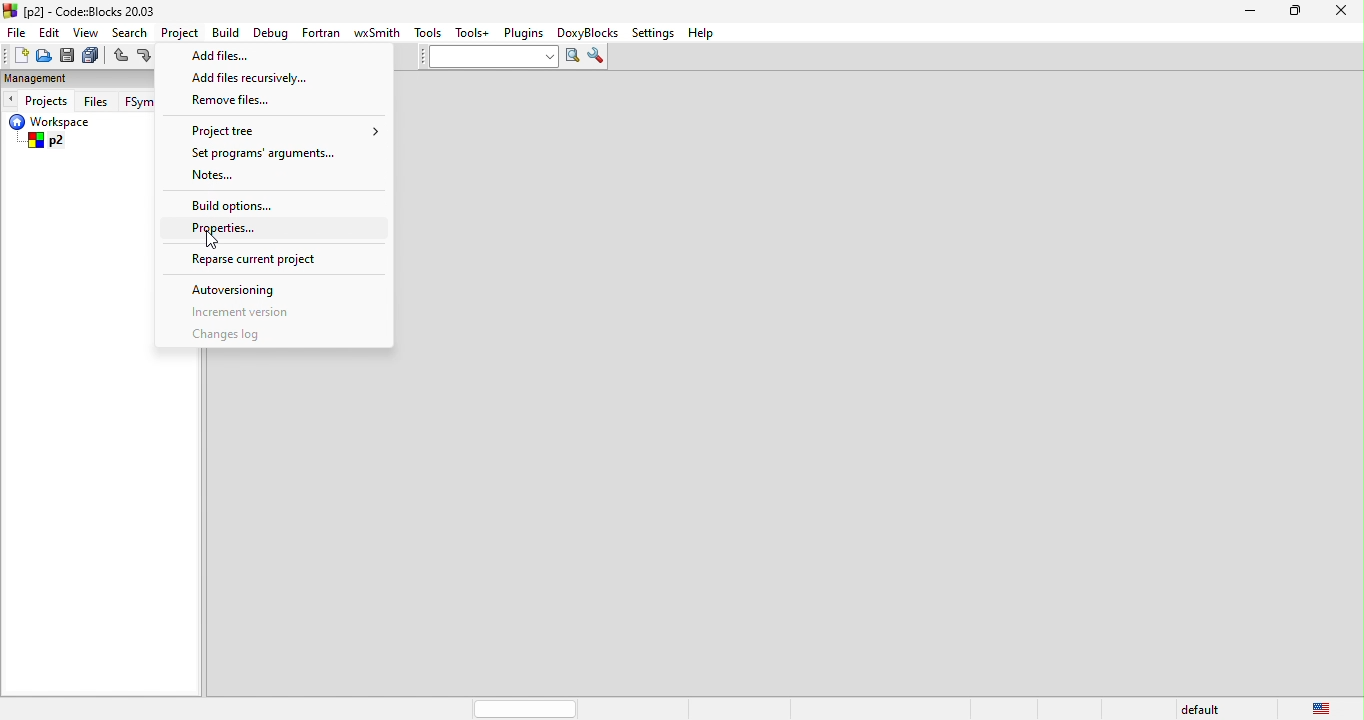  I want to click on autoversioning, so click(260, 288).